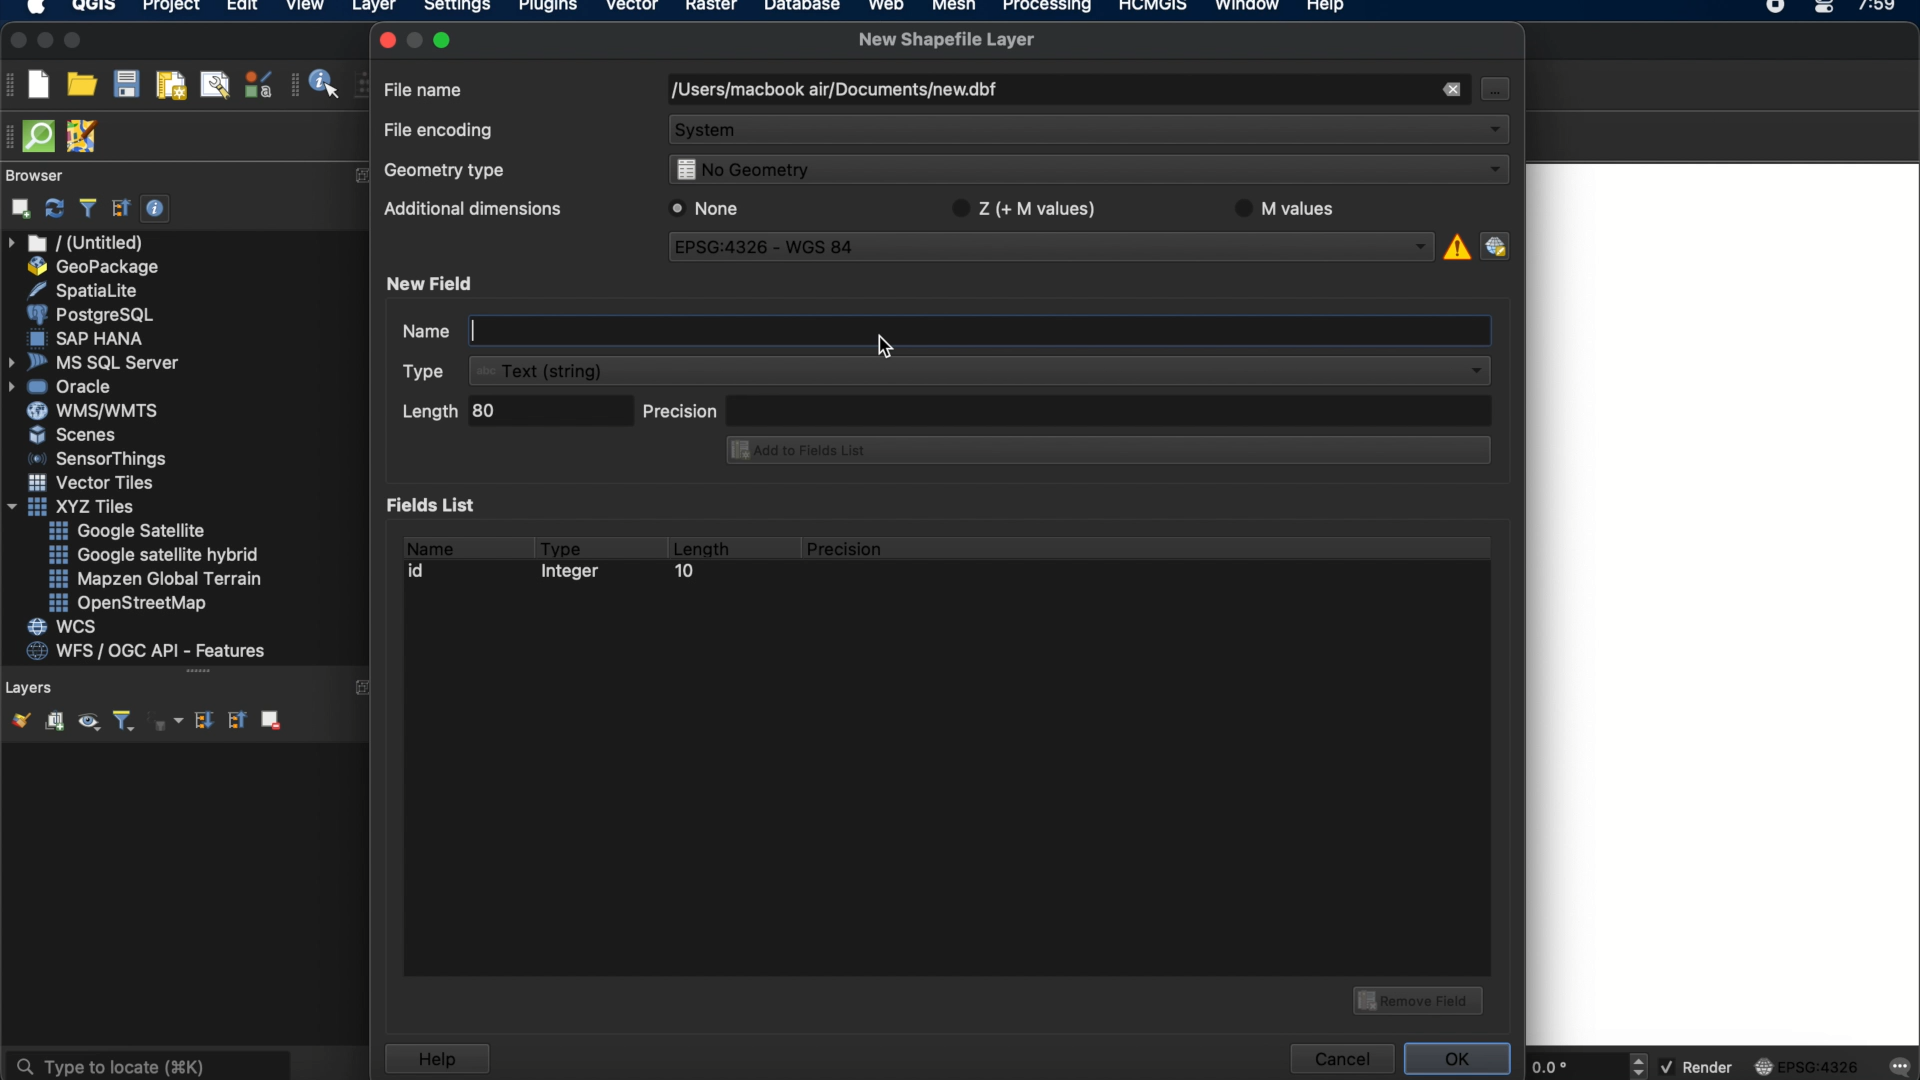 The width and height of the screenshot is (1920, 1080). I want to click on vector, so click(633, 8).